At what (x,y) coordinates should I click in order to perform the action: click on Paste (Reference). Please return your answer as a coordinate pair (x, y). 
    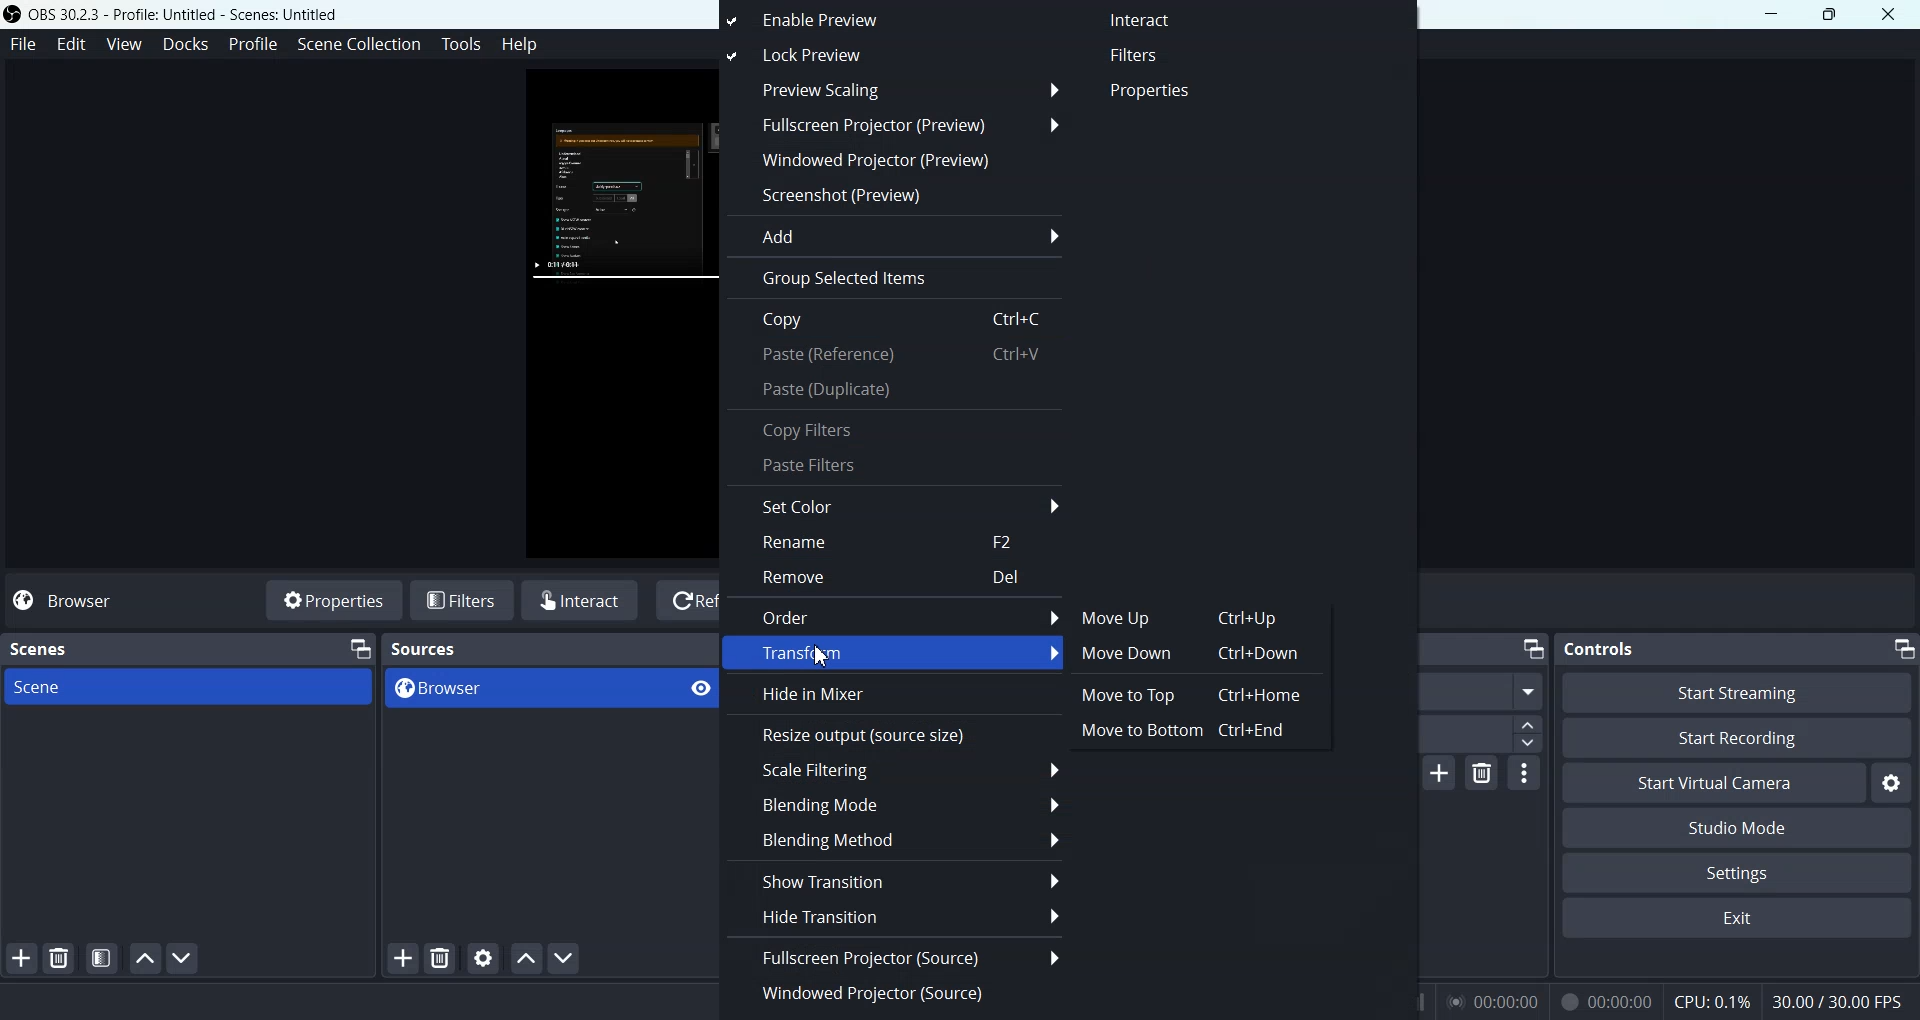
    Looking at the image, I should click on (895, 356).